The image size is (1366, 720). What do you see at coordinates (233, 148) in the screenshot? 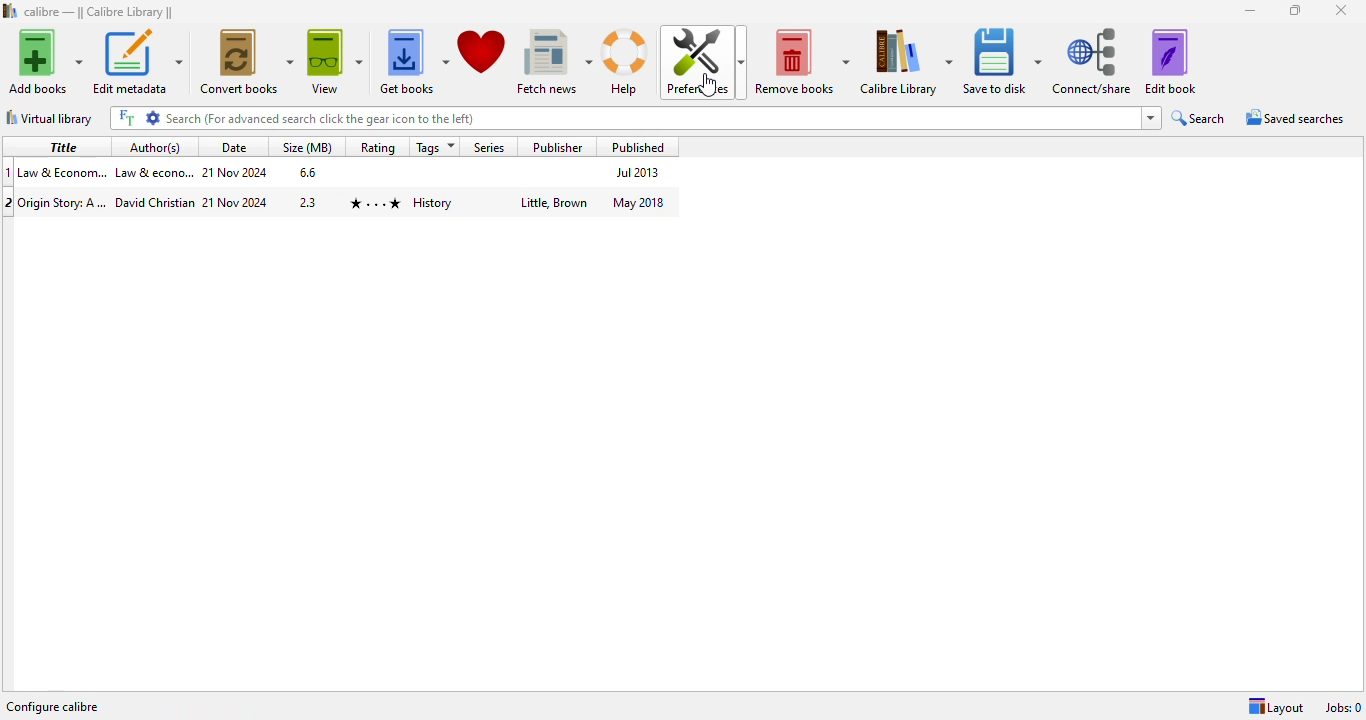
I see `date` at bounding box center [233, 148].